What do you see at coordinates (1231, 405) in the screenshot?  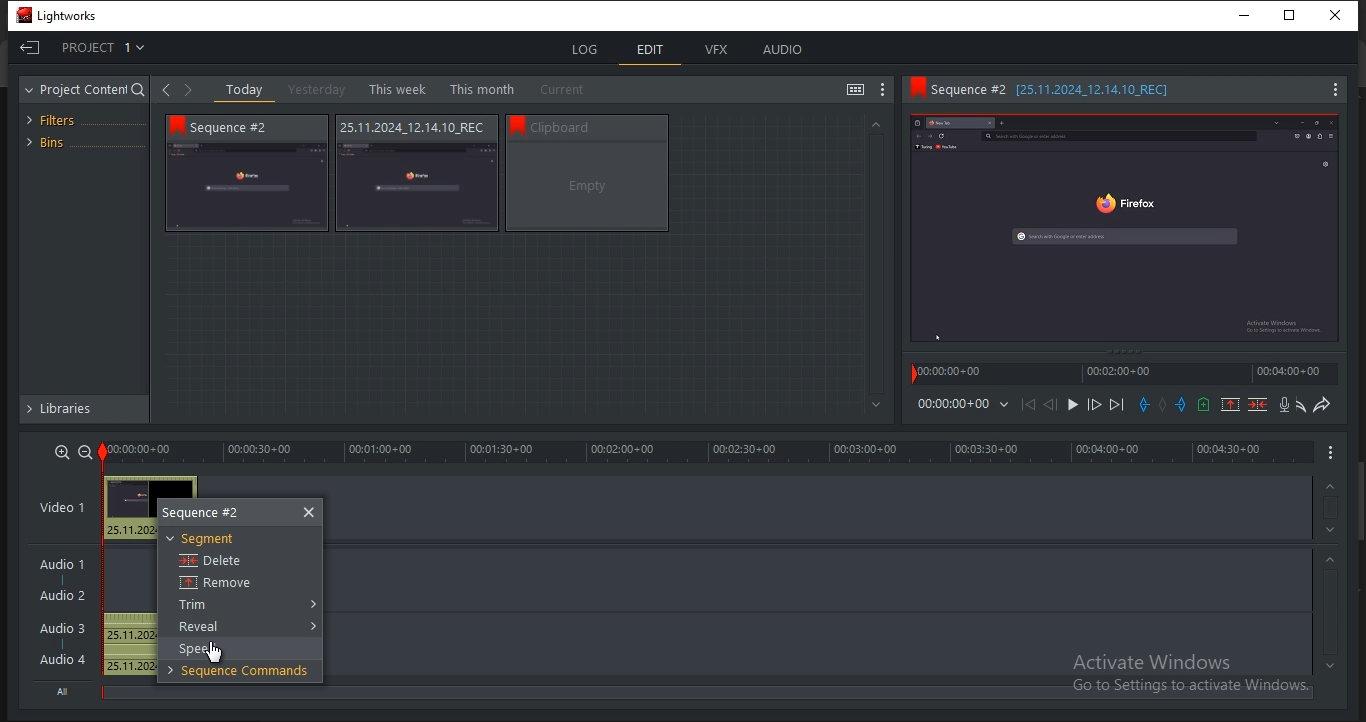 I see `remove a marked section` at bounding box center [1231, 405].